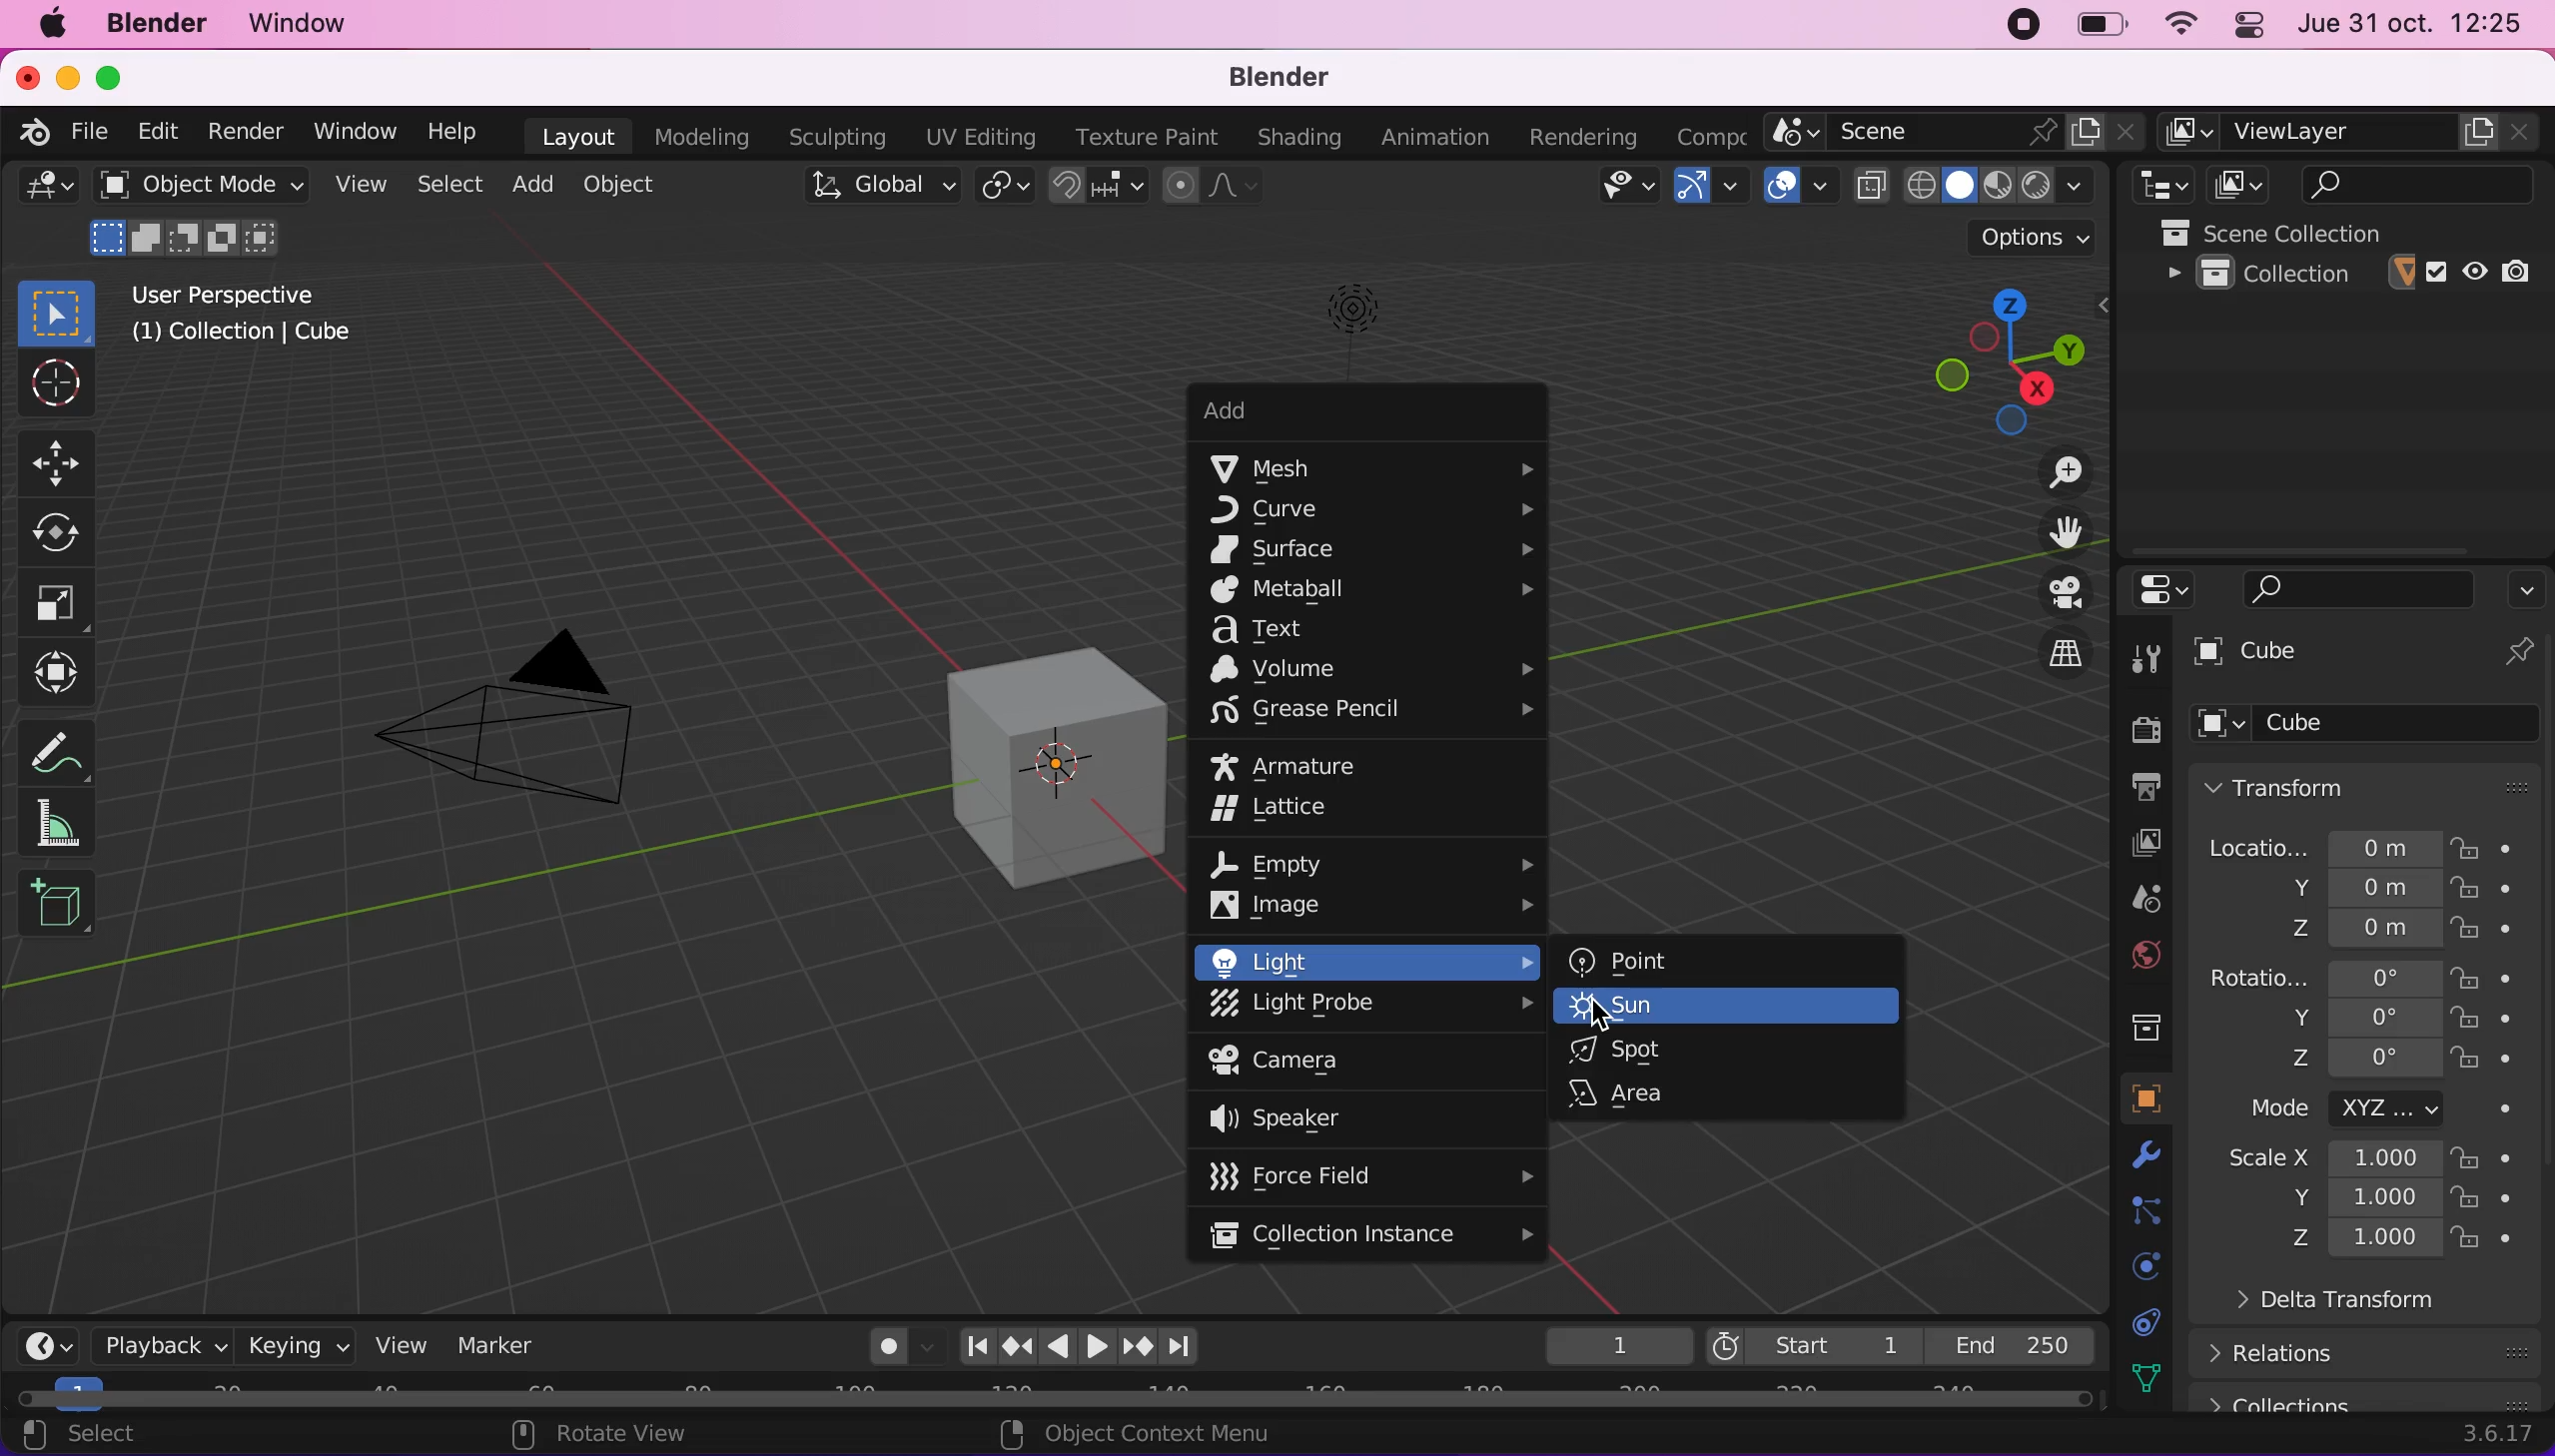 This screenshot has width=2555, height=1456. What do you see at coordinates (2234, 185) in the screenshot?
I see `display mode` at bounding box center [2234, 185].